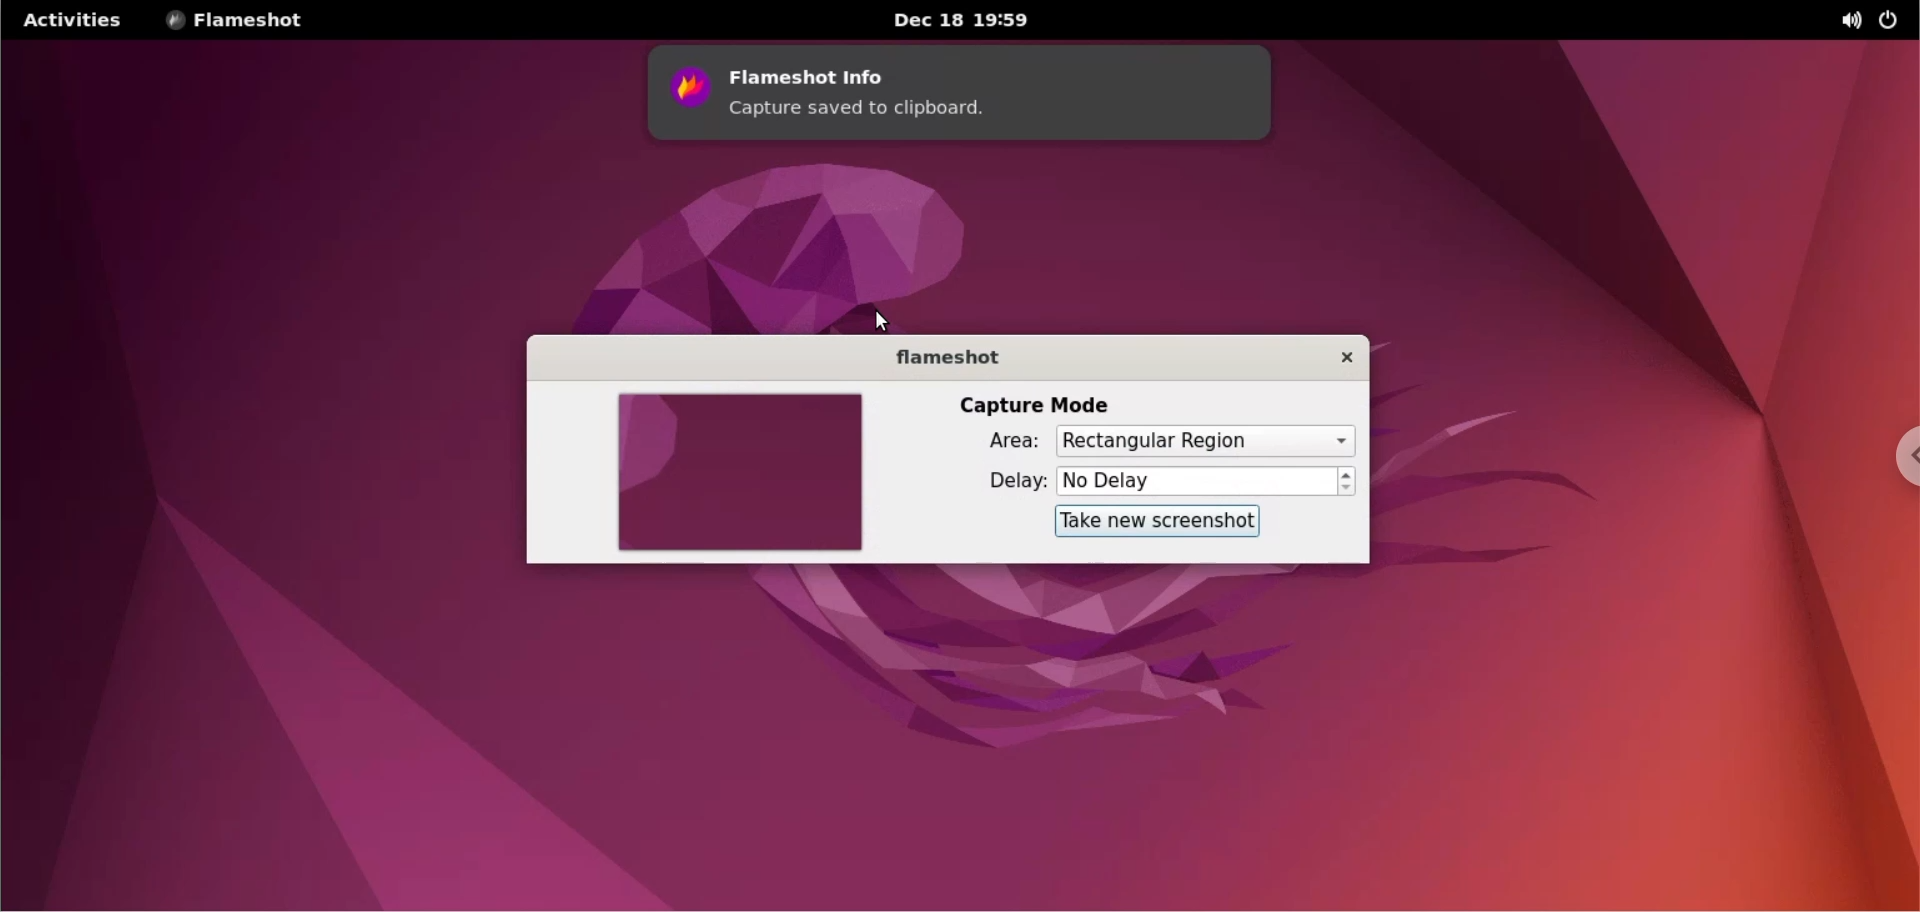 The image size is (1920, 912). Describe the element at coordinates (1207, 441) in the screenshot. I see `capture area options` at that location.